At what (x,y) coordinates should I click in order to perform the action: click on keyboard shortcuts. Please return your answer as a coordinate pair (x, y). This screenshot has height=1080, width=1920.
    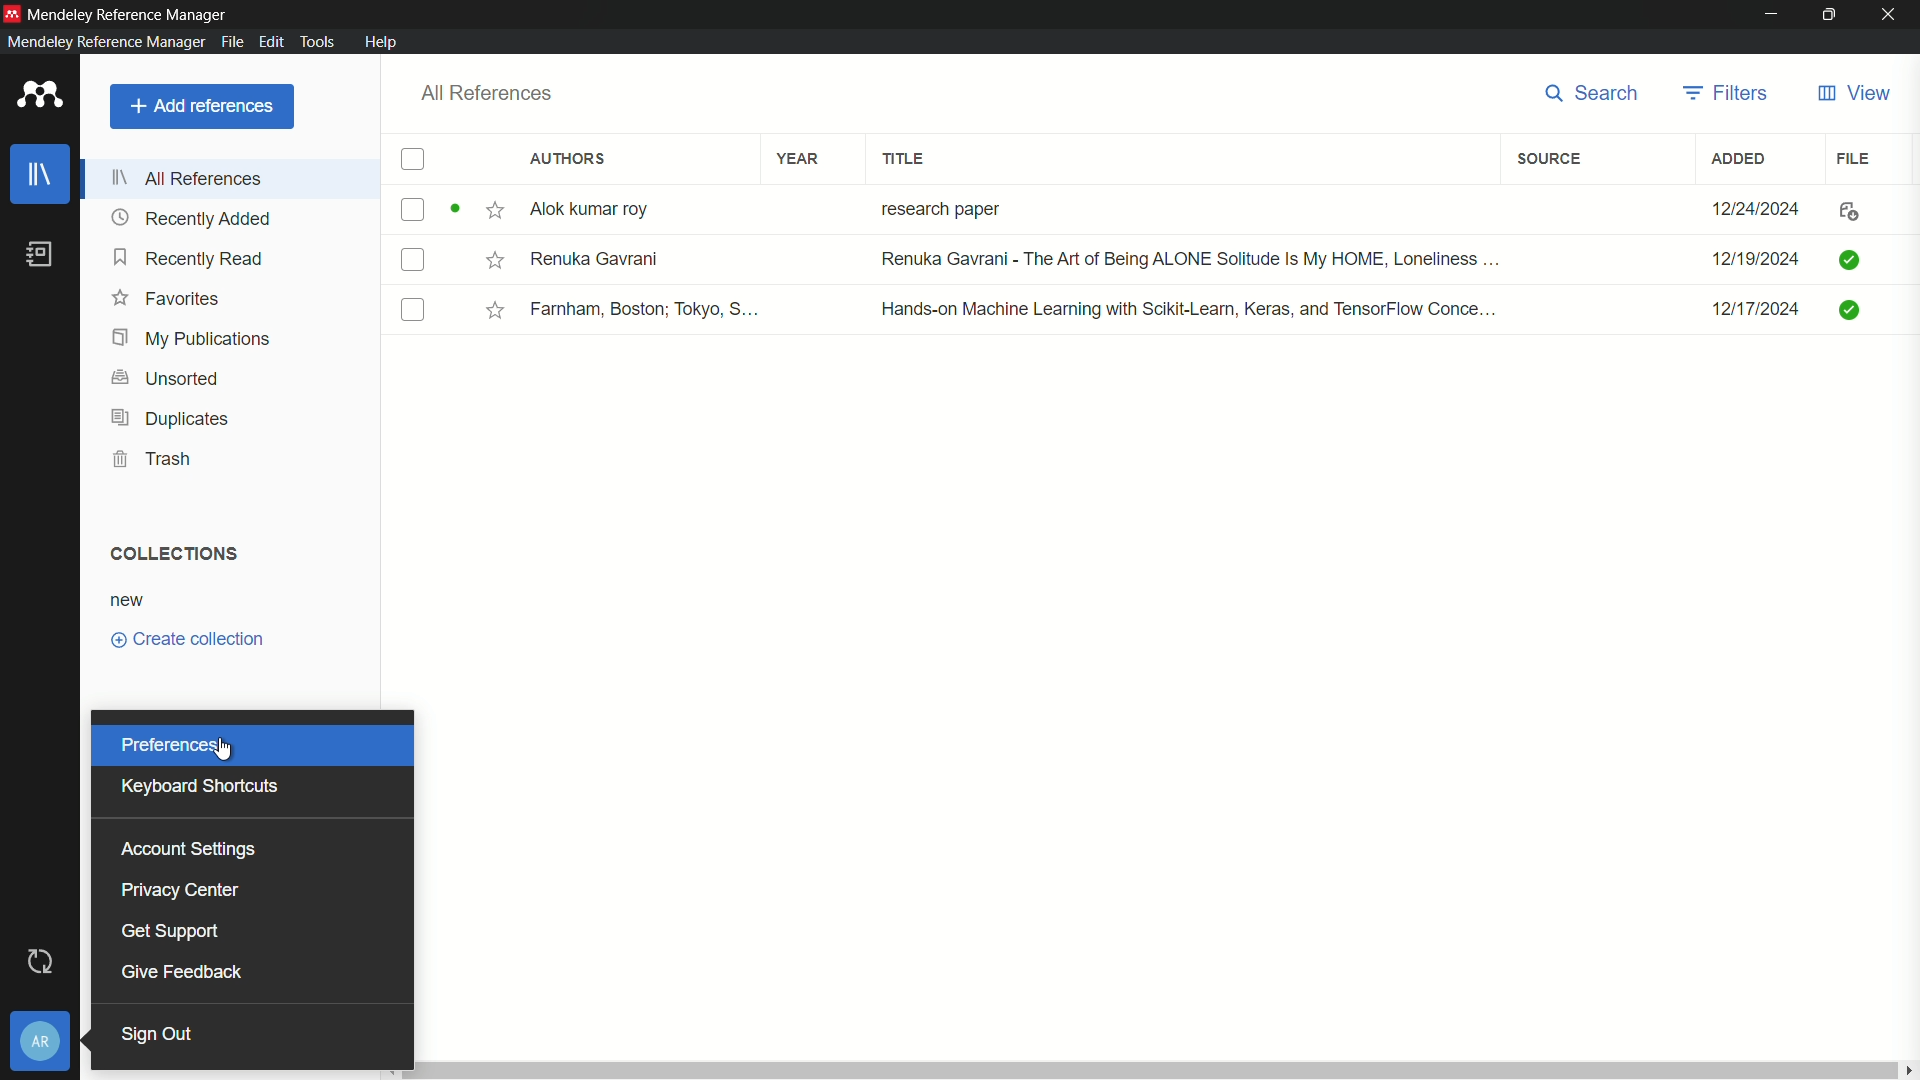
    Looking at the image, I should click on (199, 786).